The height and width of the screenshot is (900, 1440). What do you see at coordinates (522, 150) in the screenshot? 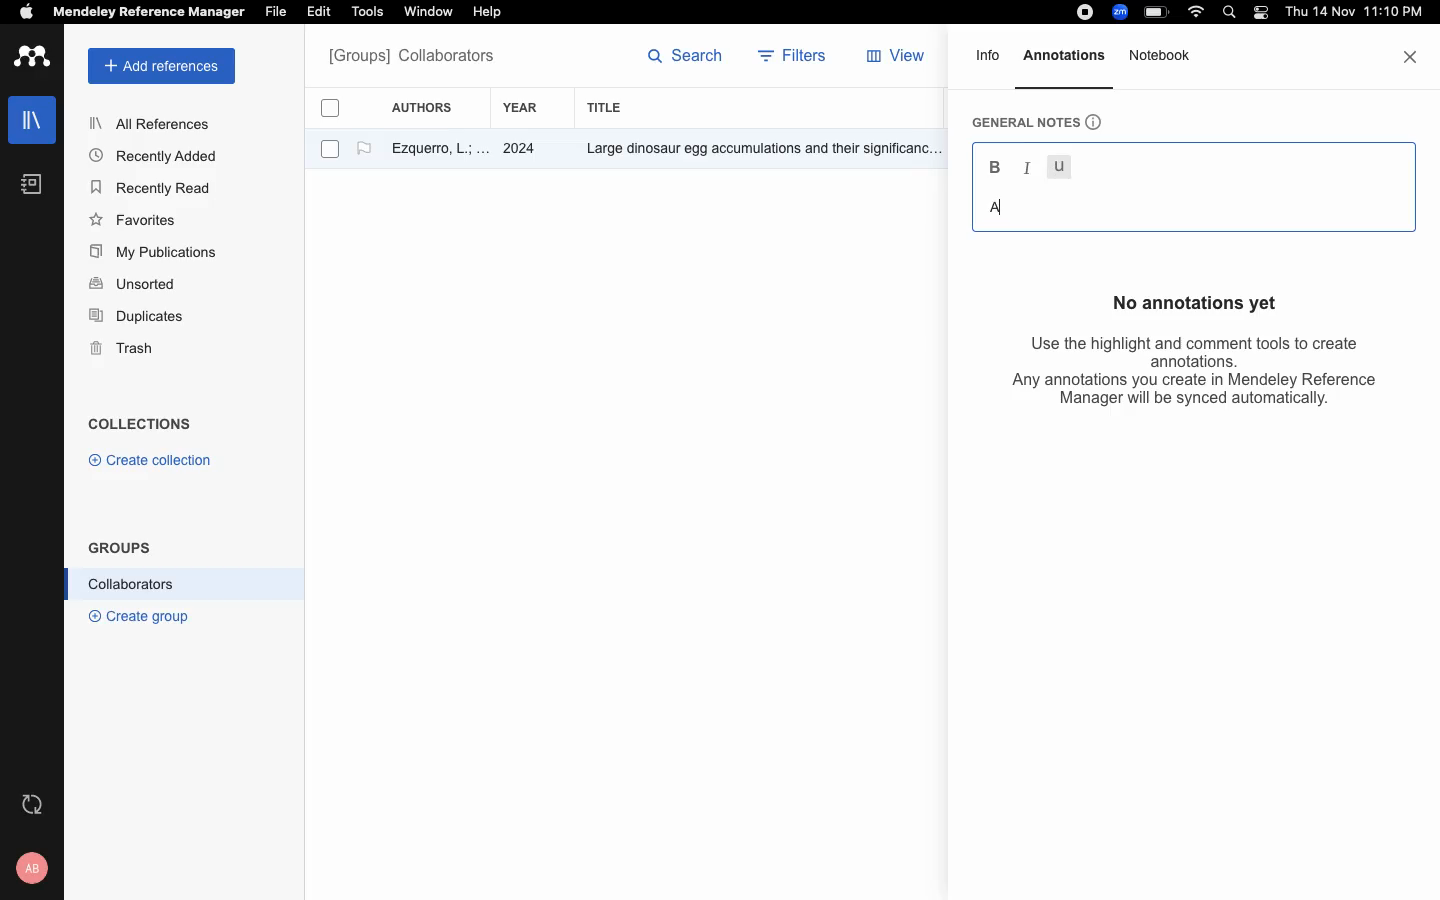
I see `2024` at bounding box center [522, 150].